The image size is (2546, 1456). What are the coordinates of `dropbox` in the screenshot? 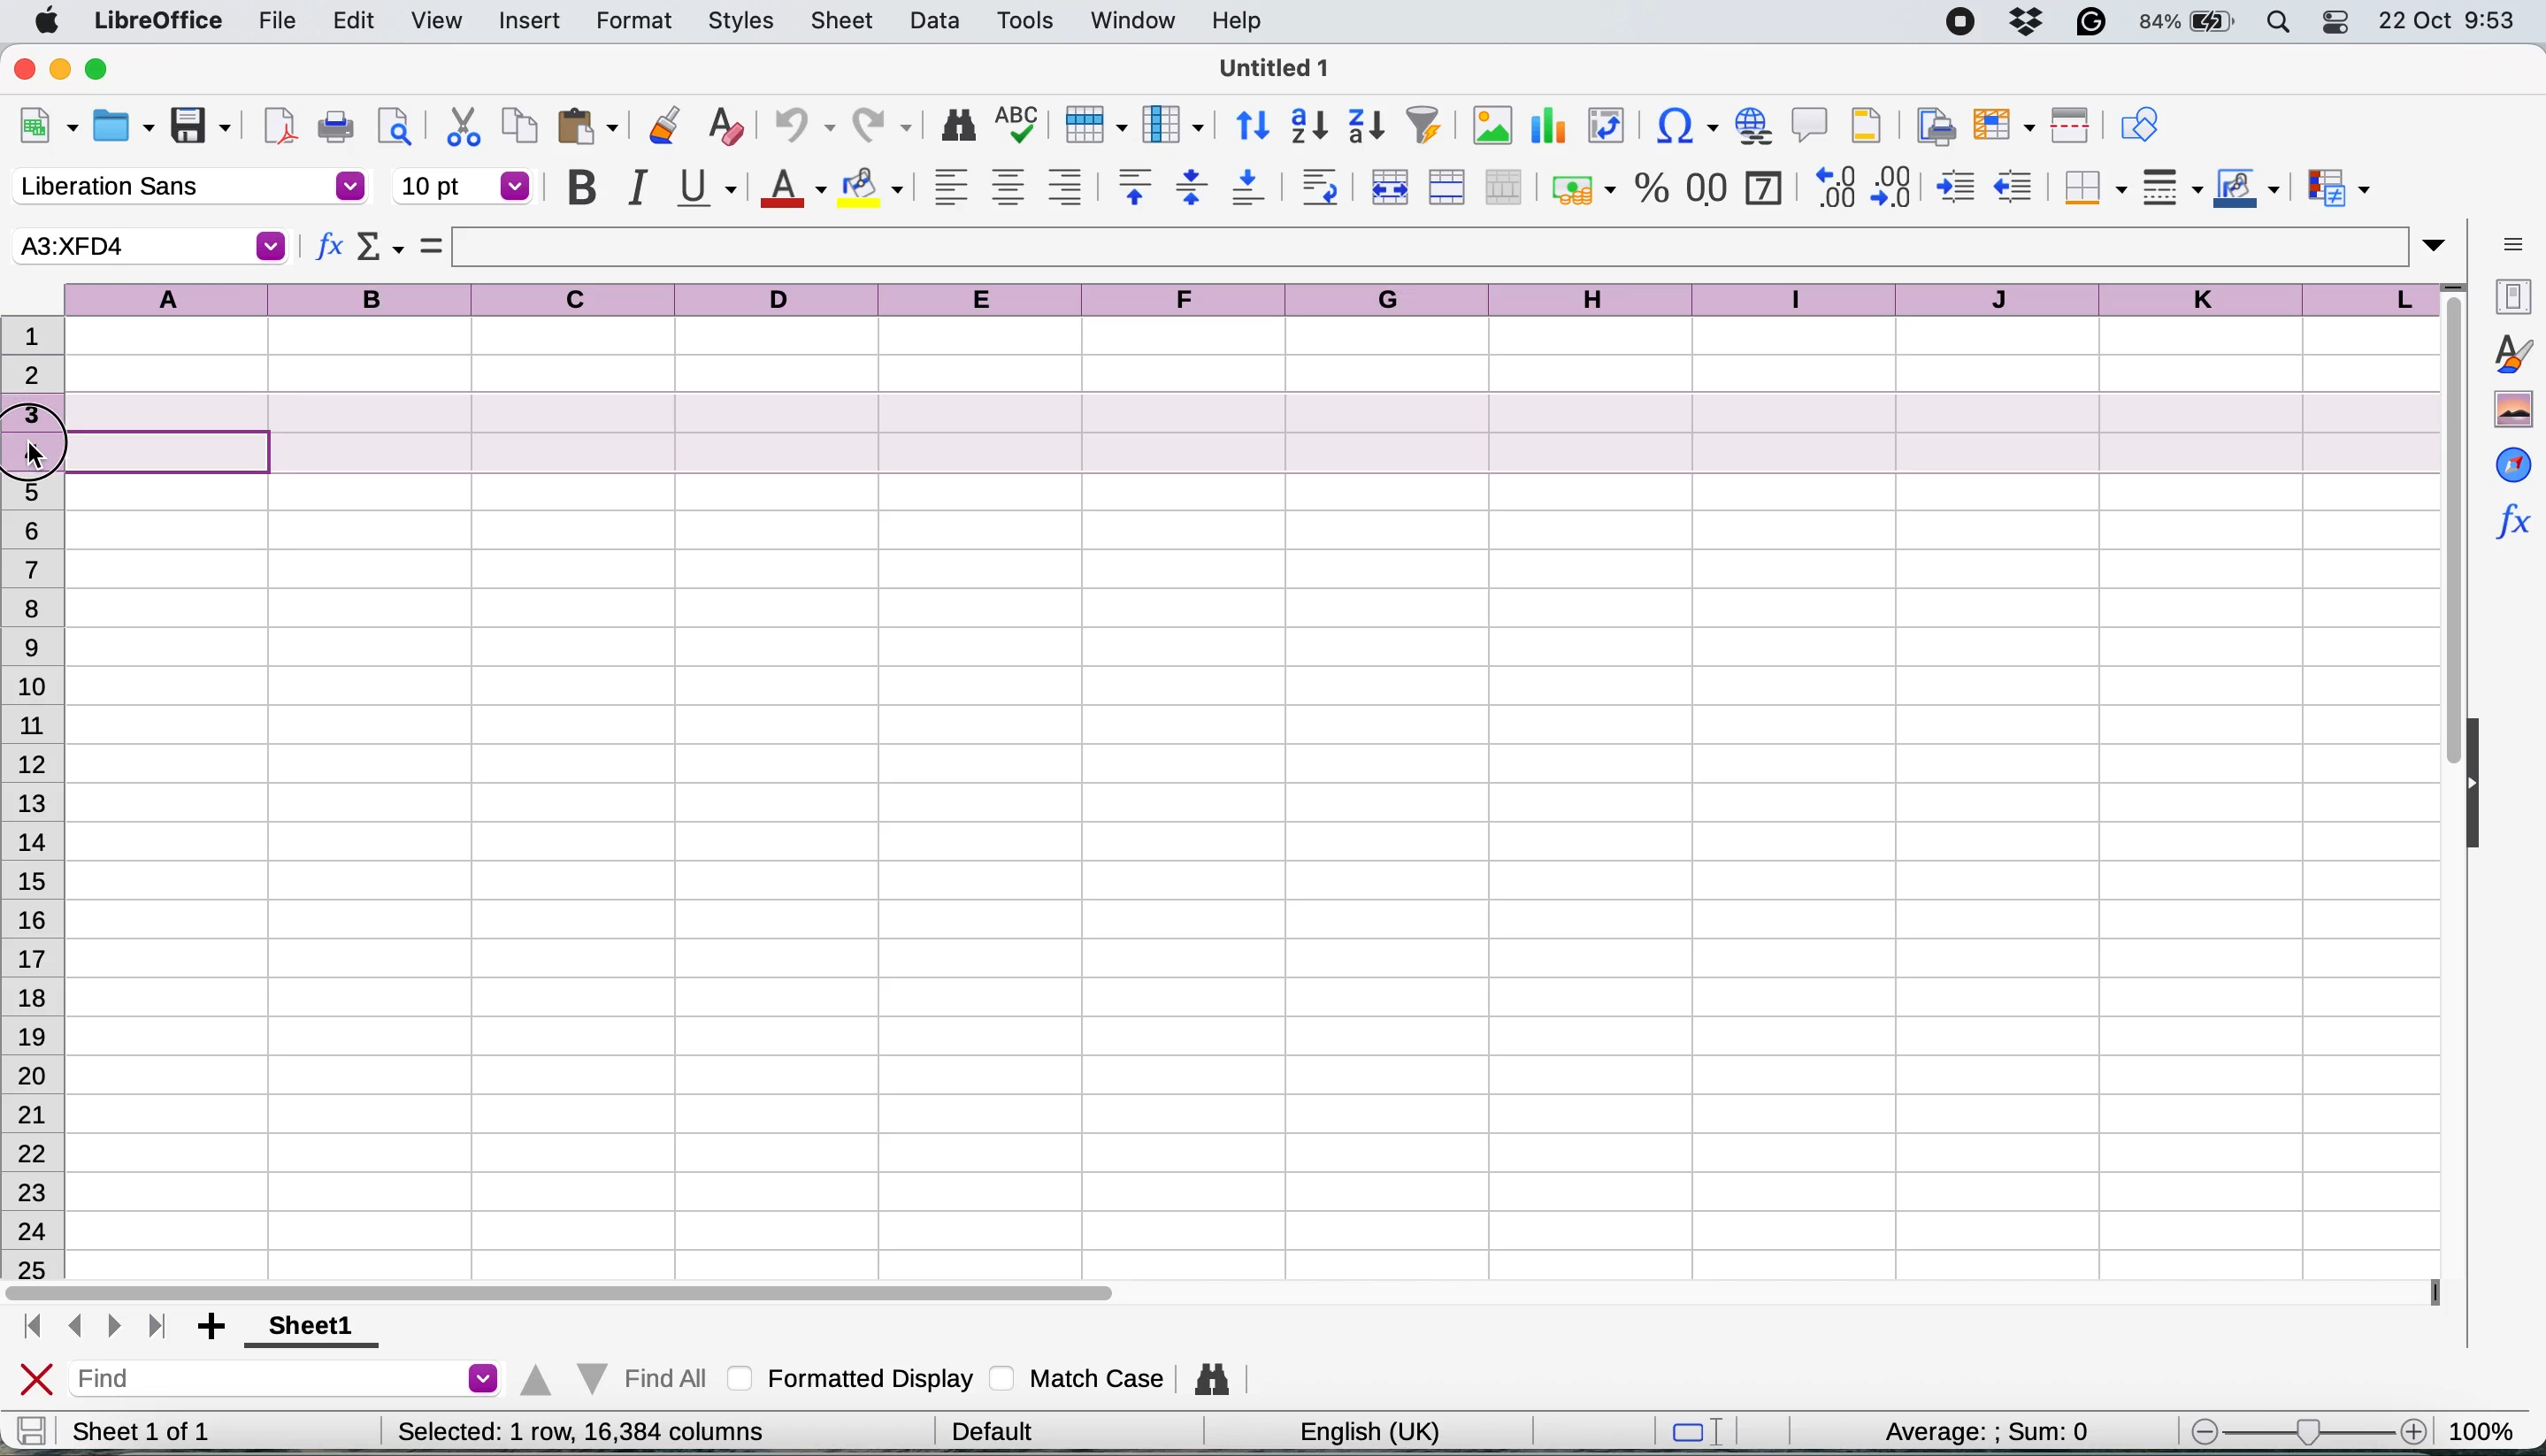 It's located at (2033, 21).